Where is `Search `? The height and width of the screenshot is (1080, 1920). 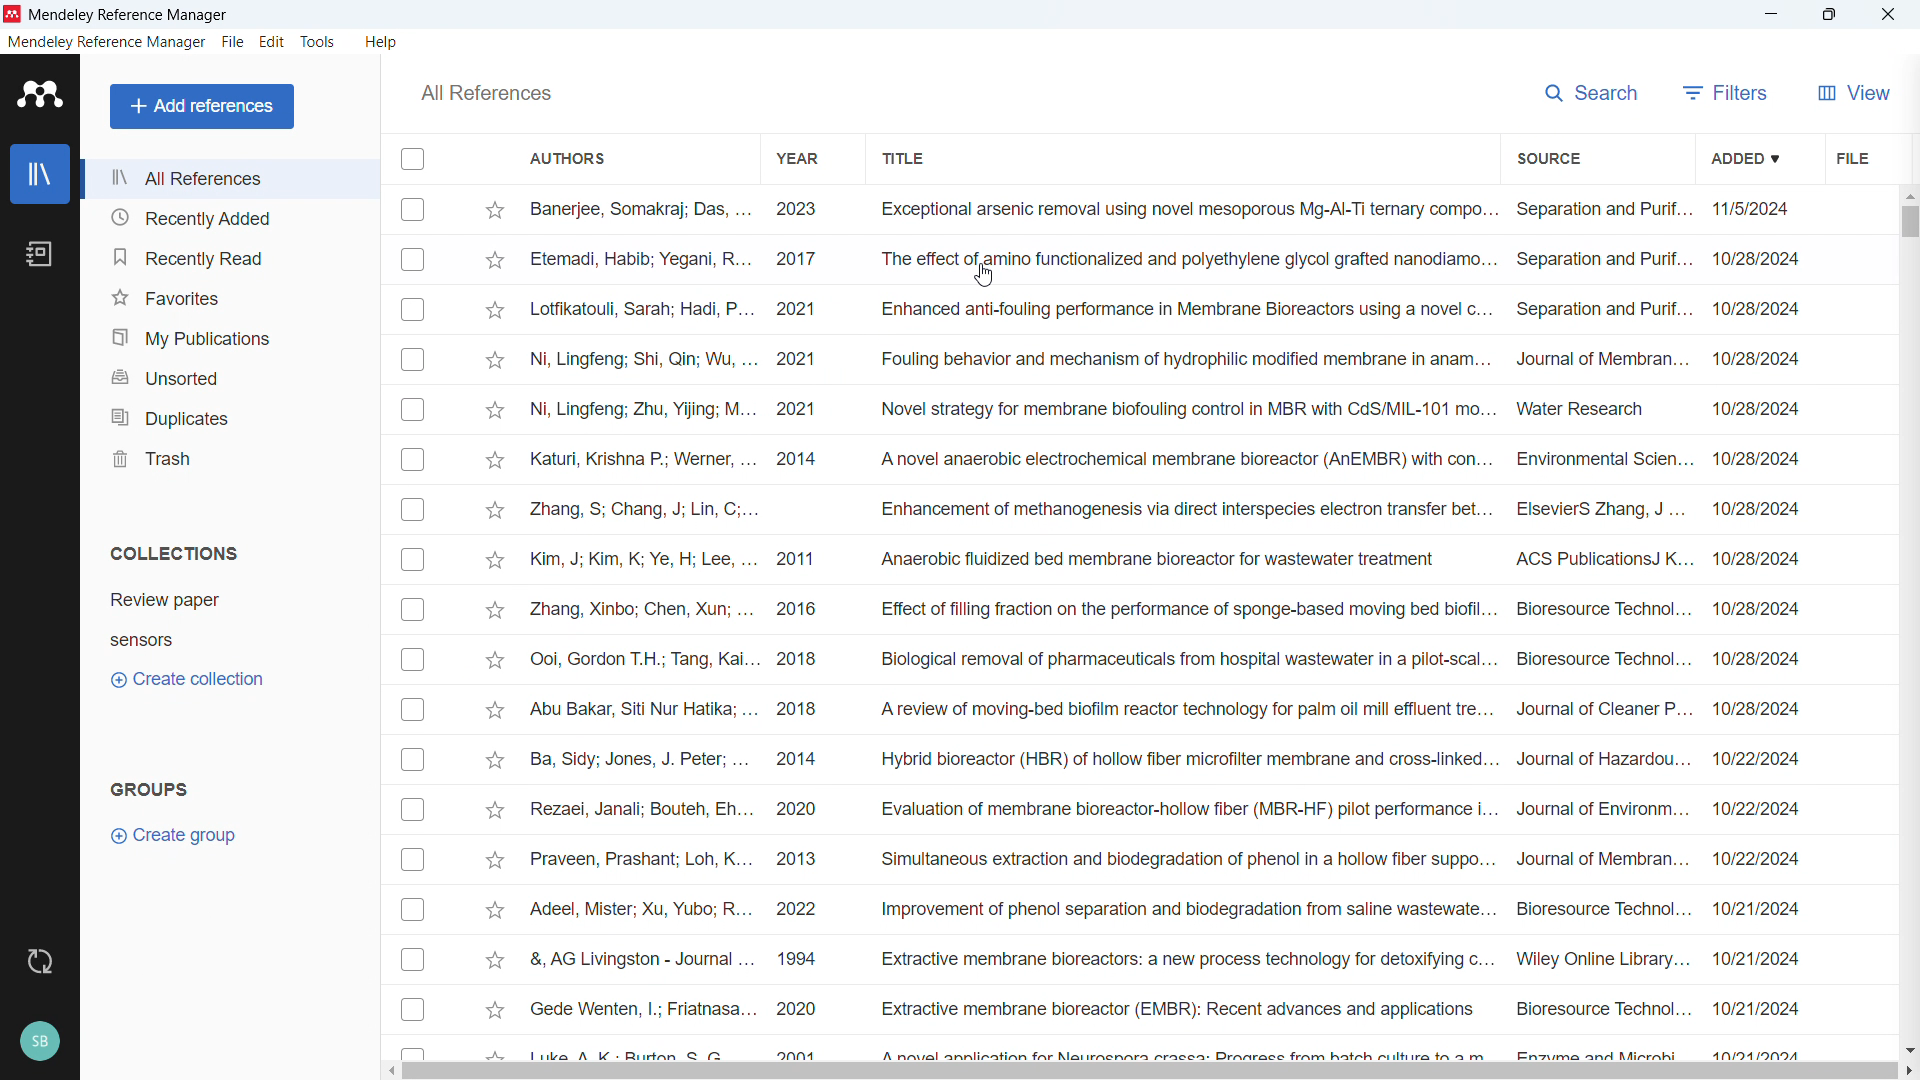 Search  is located at coordinates (1593, 94).